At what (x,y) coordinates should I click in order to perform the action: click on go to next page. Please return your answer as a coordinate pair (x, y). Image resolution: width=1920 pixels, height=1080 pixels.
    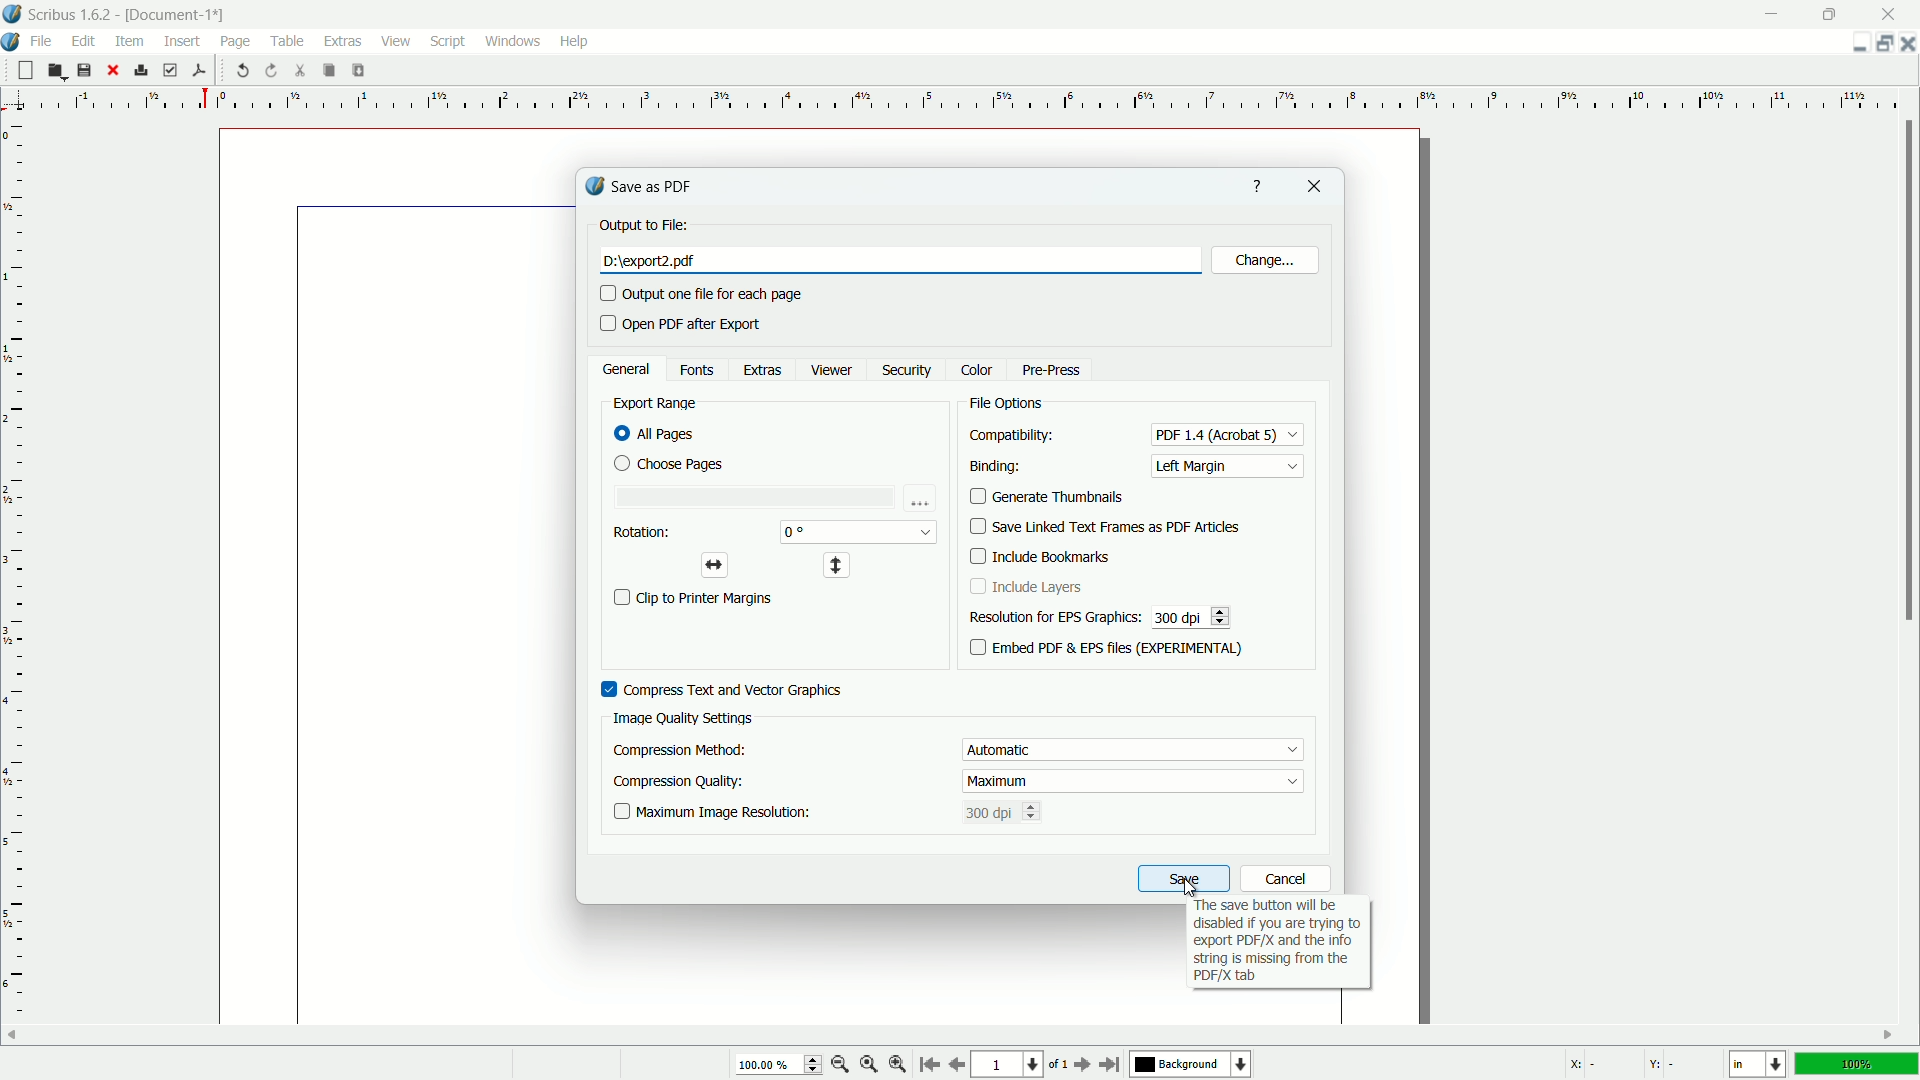
    Looking at the image, I should click on (1083, 1065).